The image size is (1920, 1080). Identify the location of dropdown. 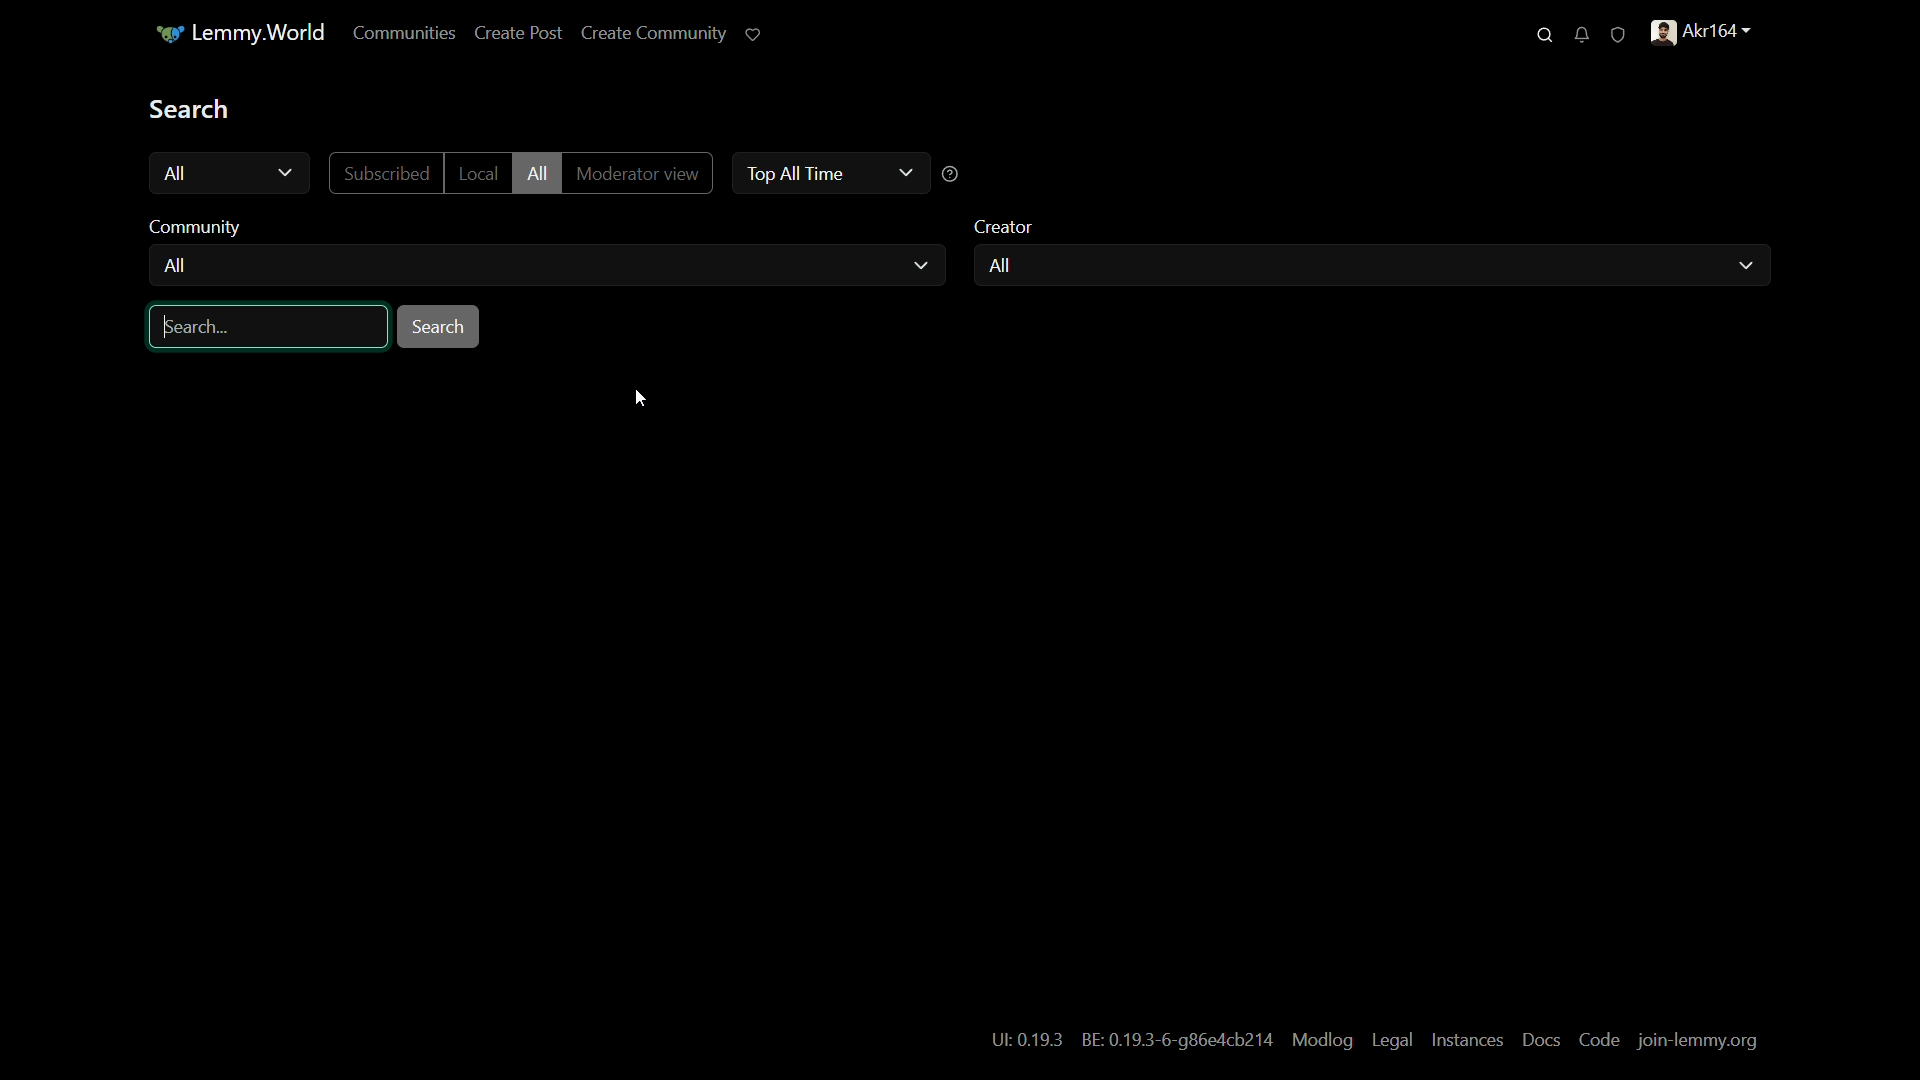
(1744, 266).